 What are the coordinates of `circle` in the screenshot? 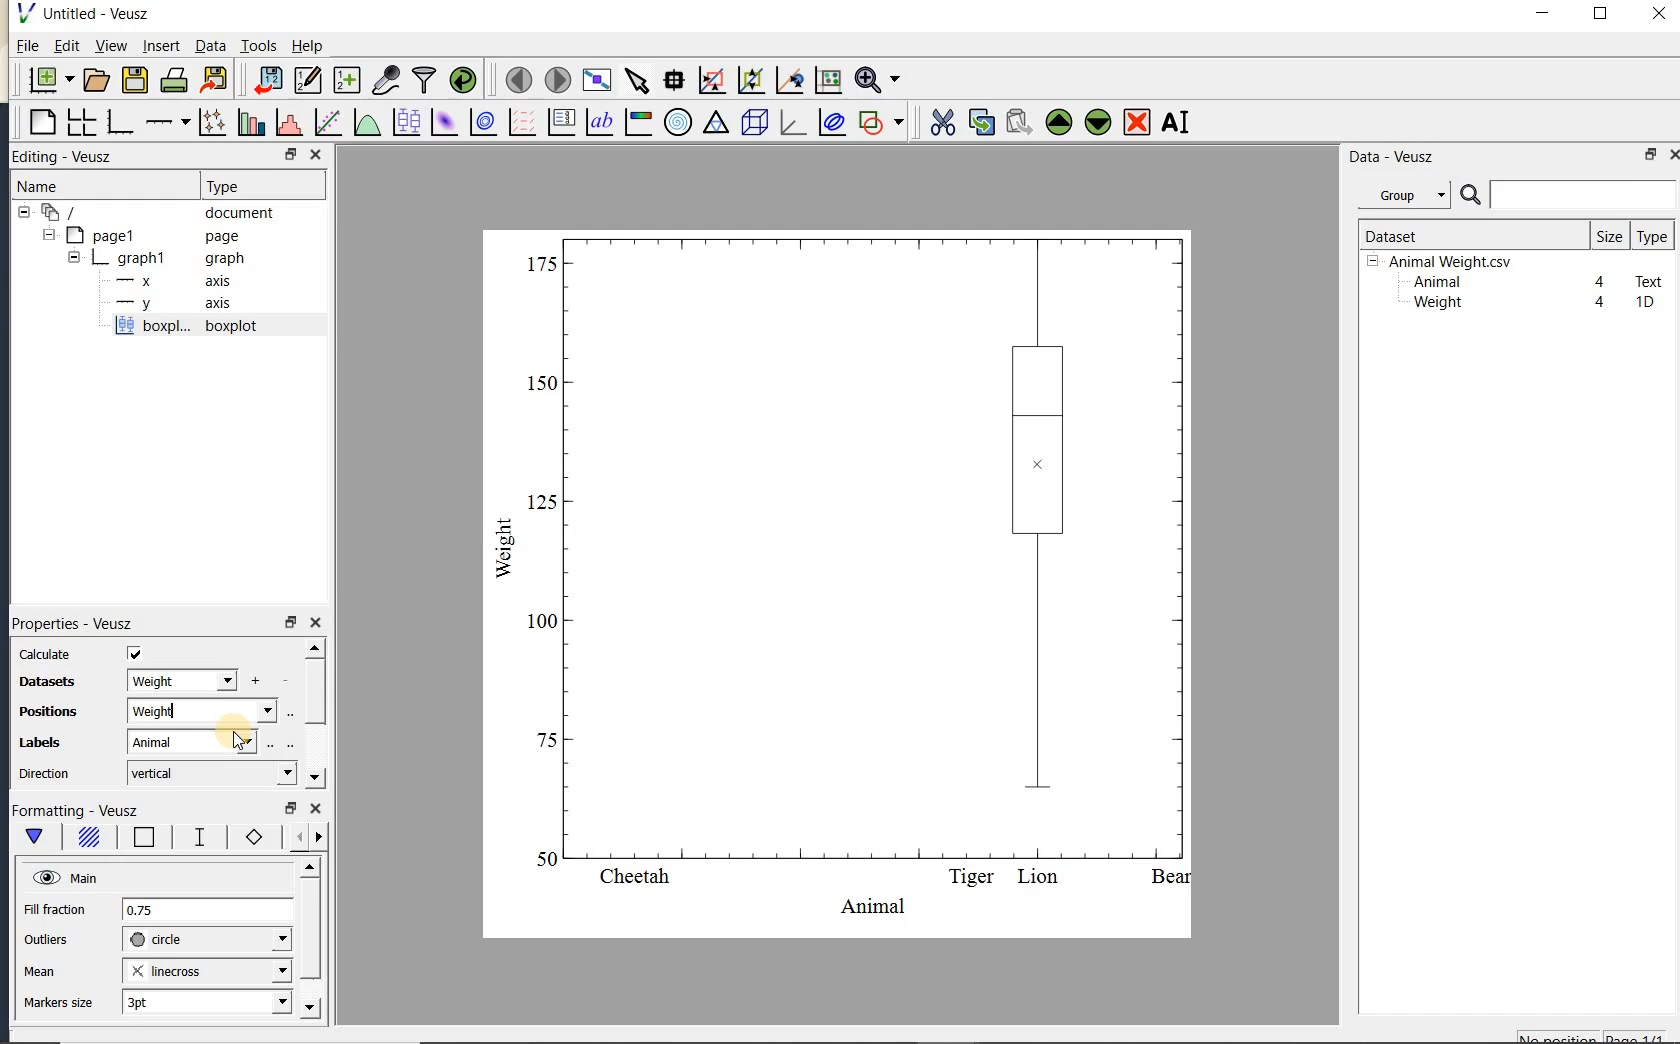 It's located at (207, 940).